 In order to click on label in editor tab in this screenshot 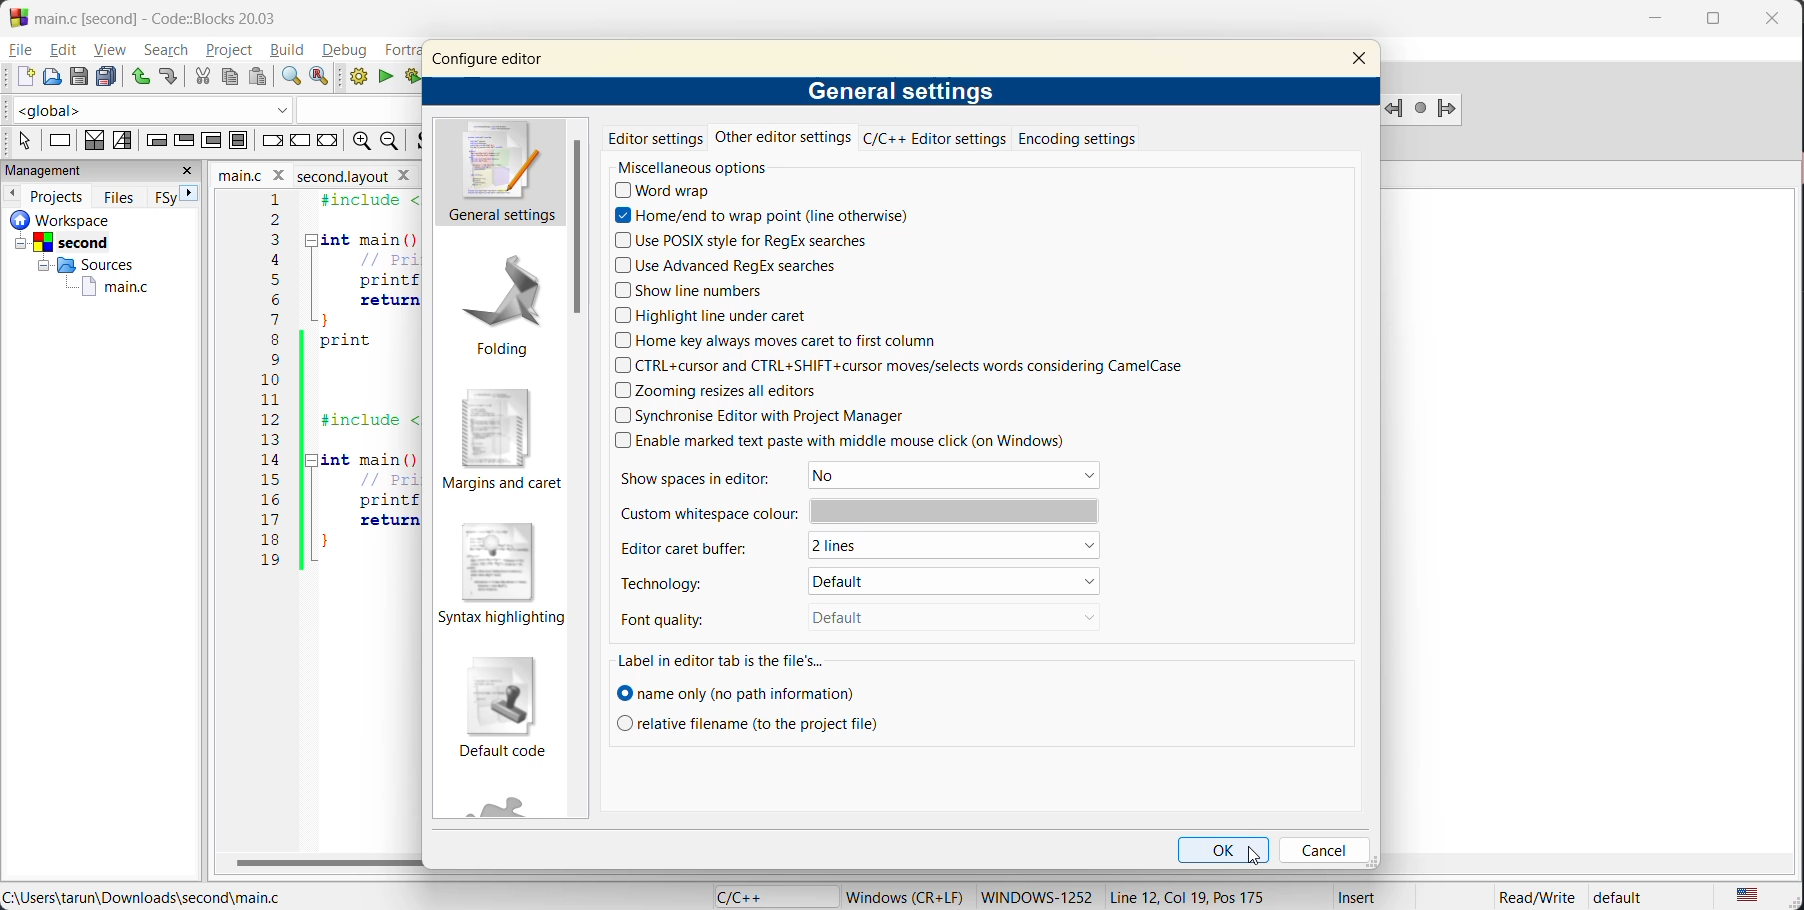, I will do `click(720, 660)`.